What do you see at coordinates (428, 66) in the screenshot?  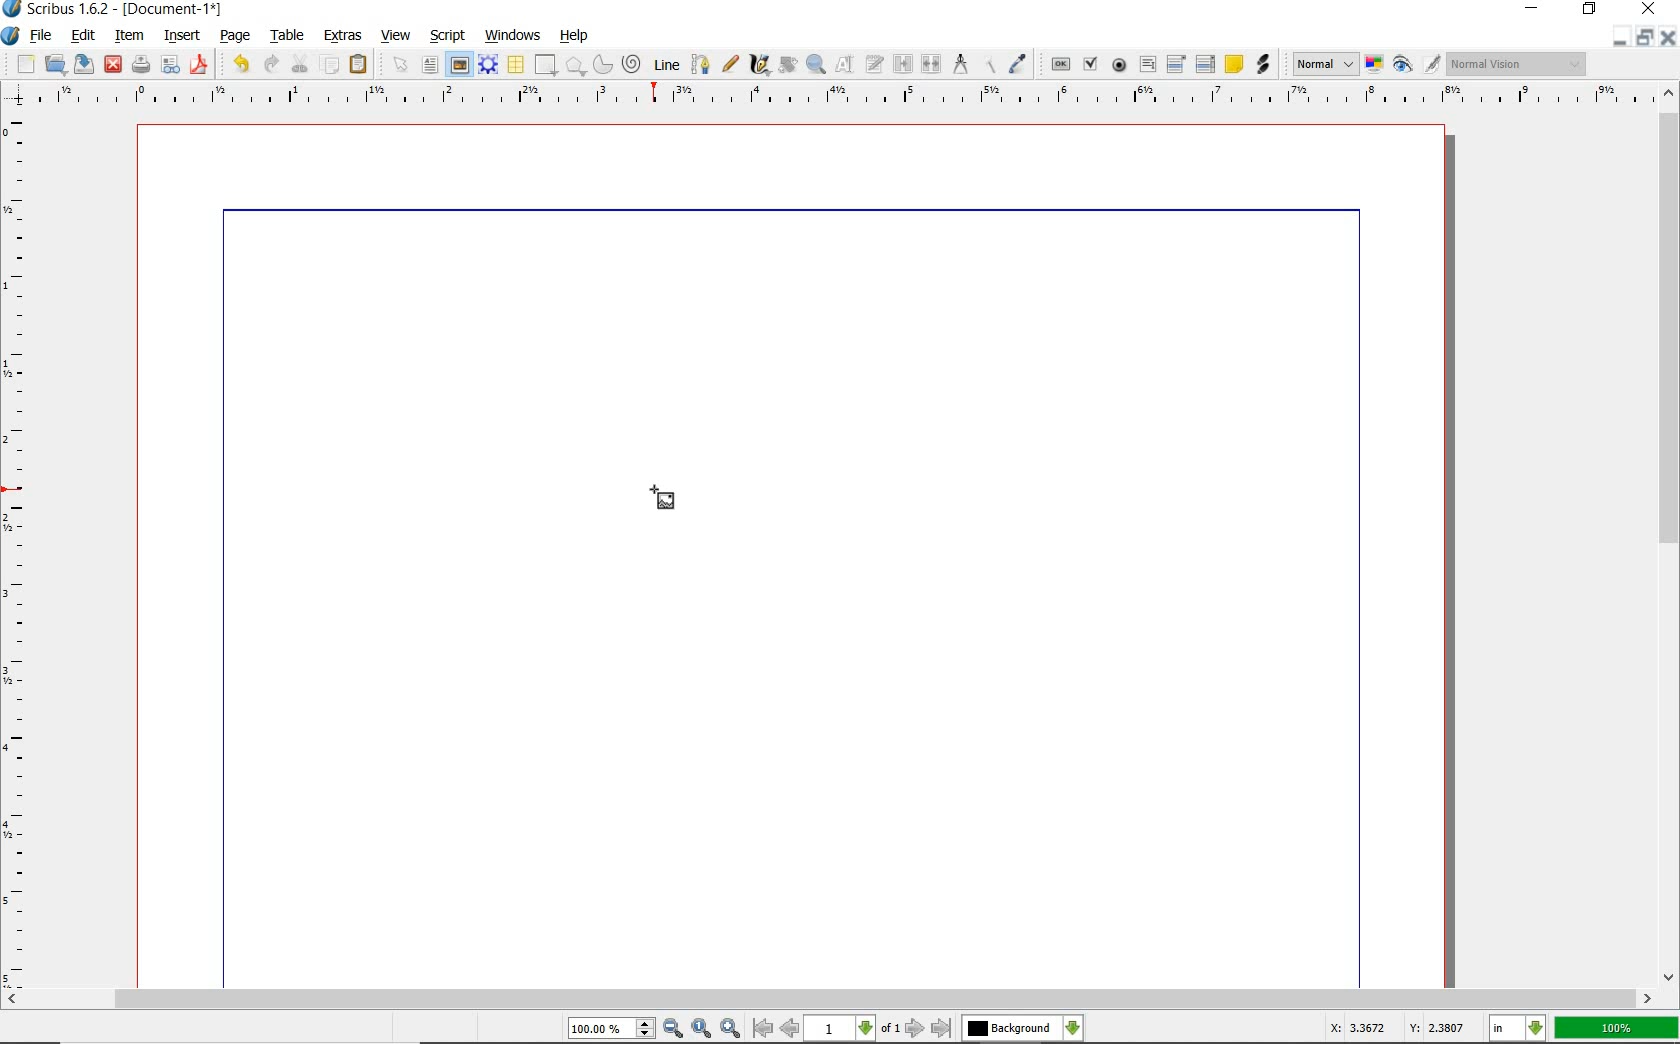 I see `text frame` at bounding box center [428, 66].